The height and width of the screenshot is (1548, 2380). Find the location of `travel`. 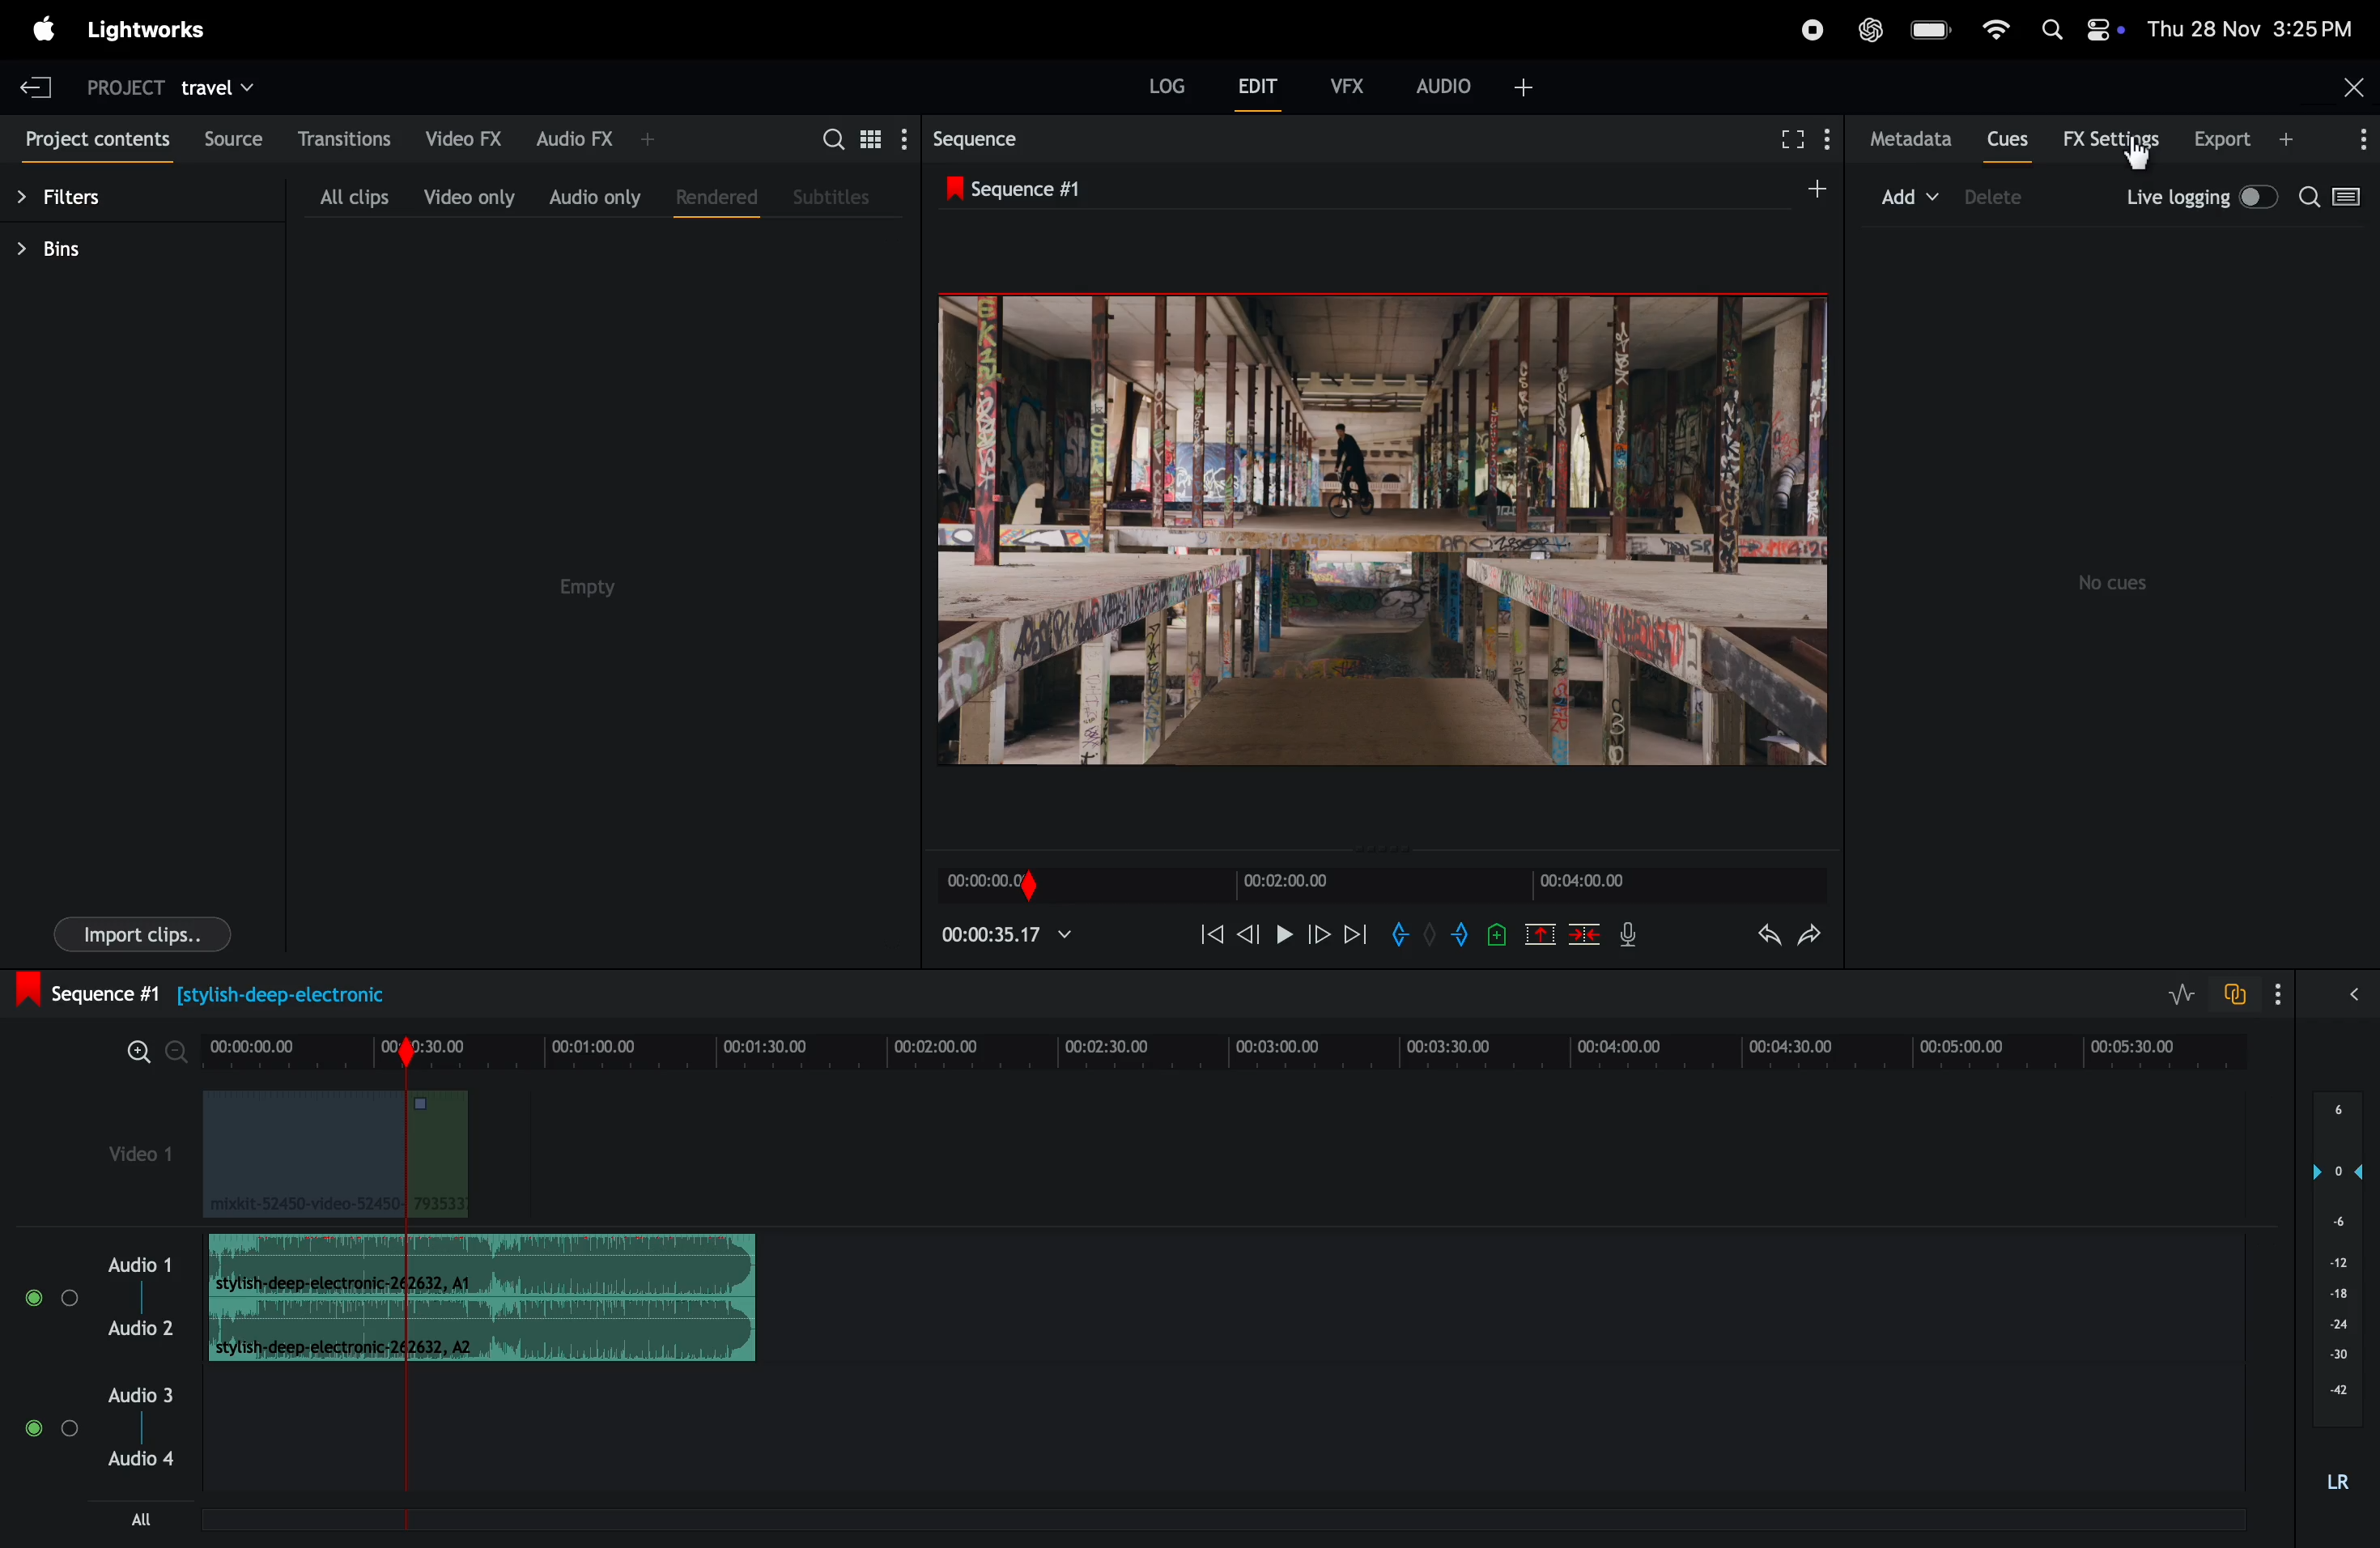

travel is located at coordinates (224, 84).